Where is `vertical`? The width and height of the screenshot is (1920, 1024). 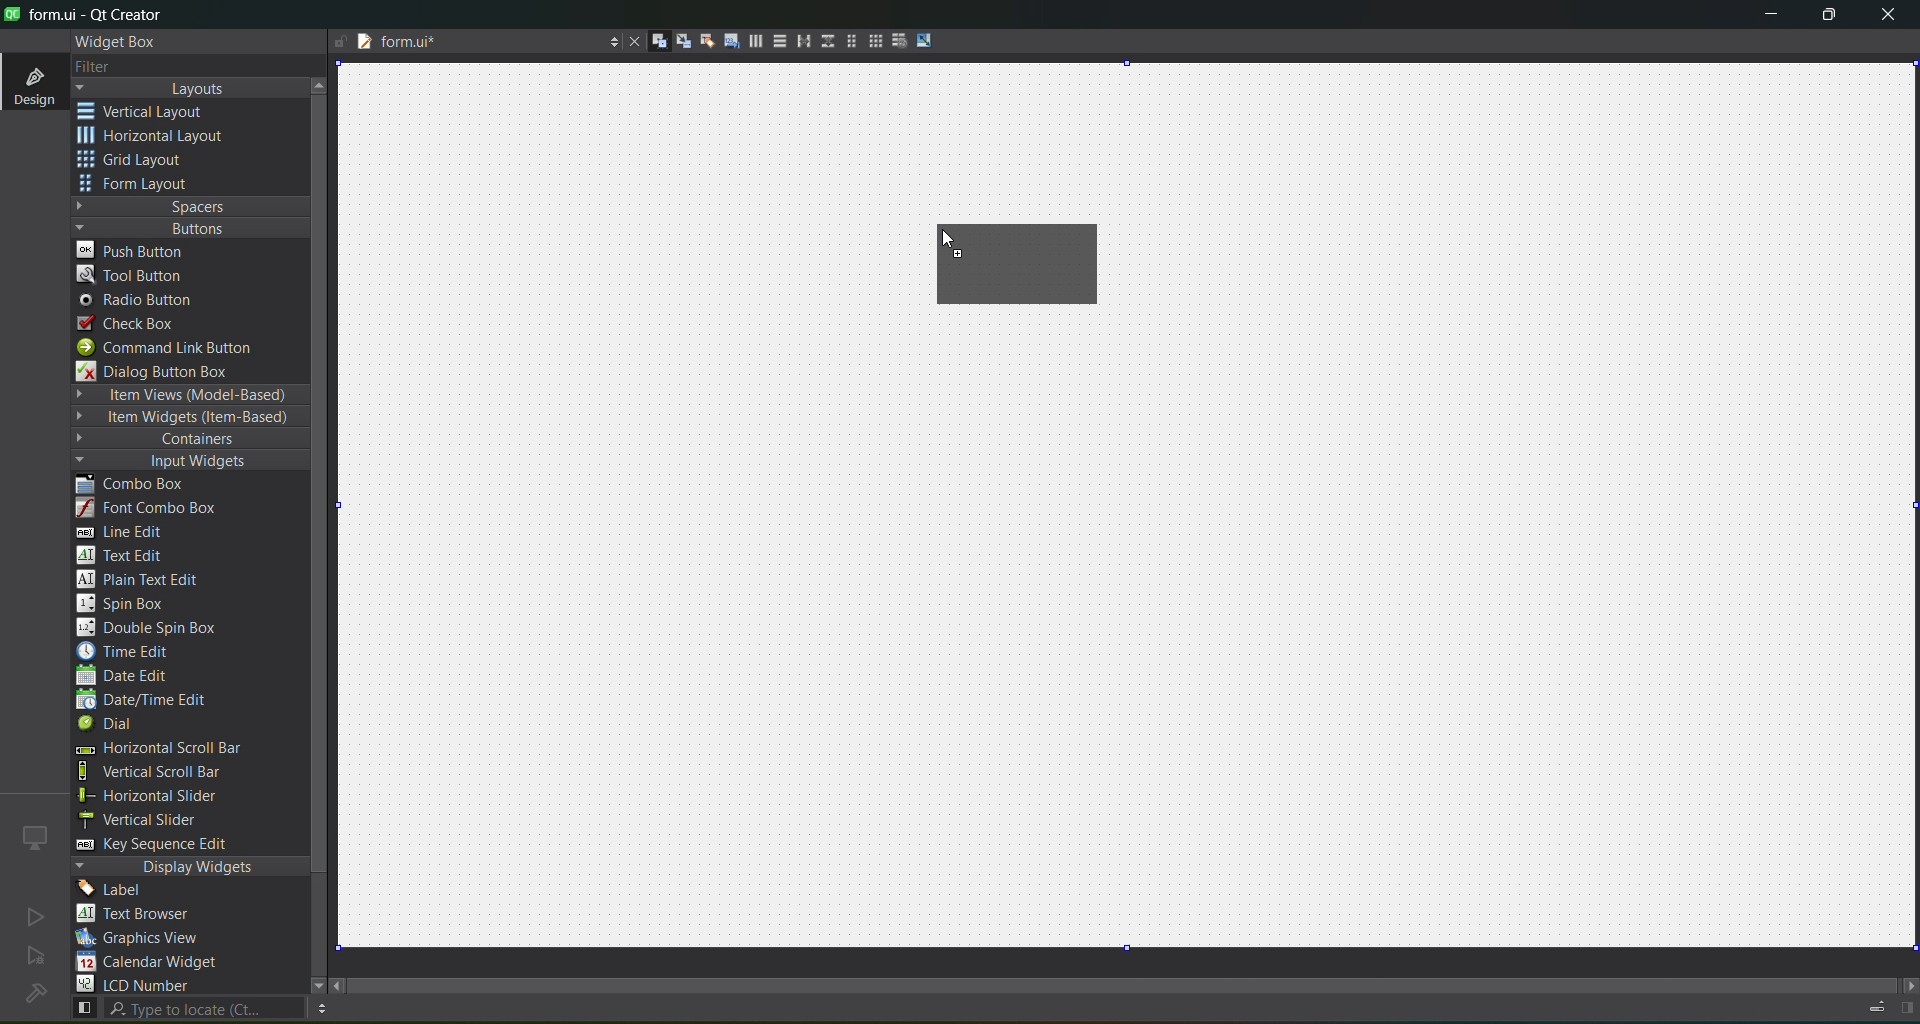
vertical is located at coordinates (155, 112).